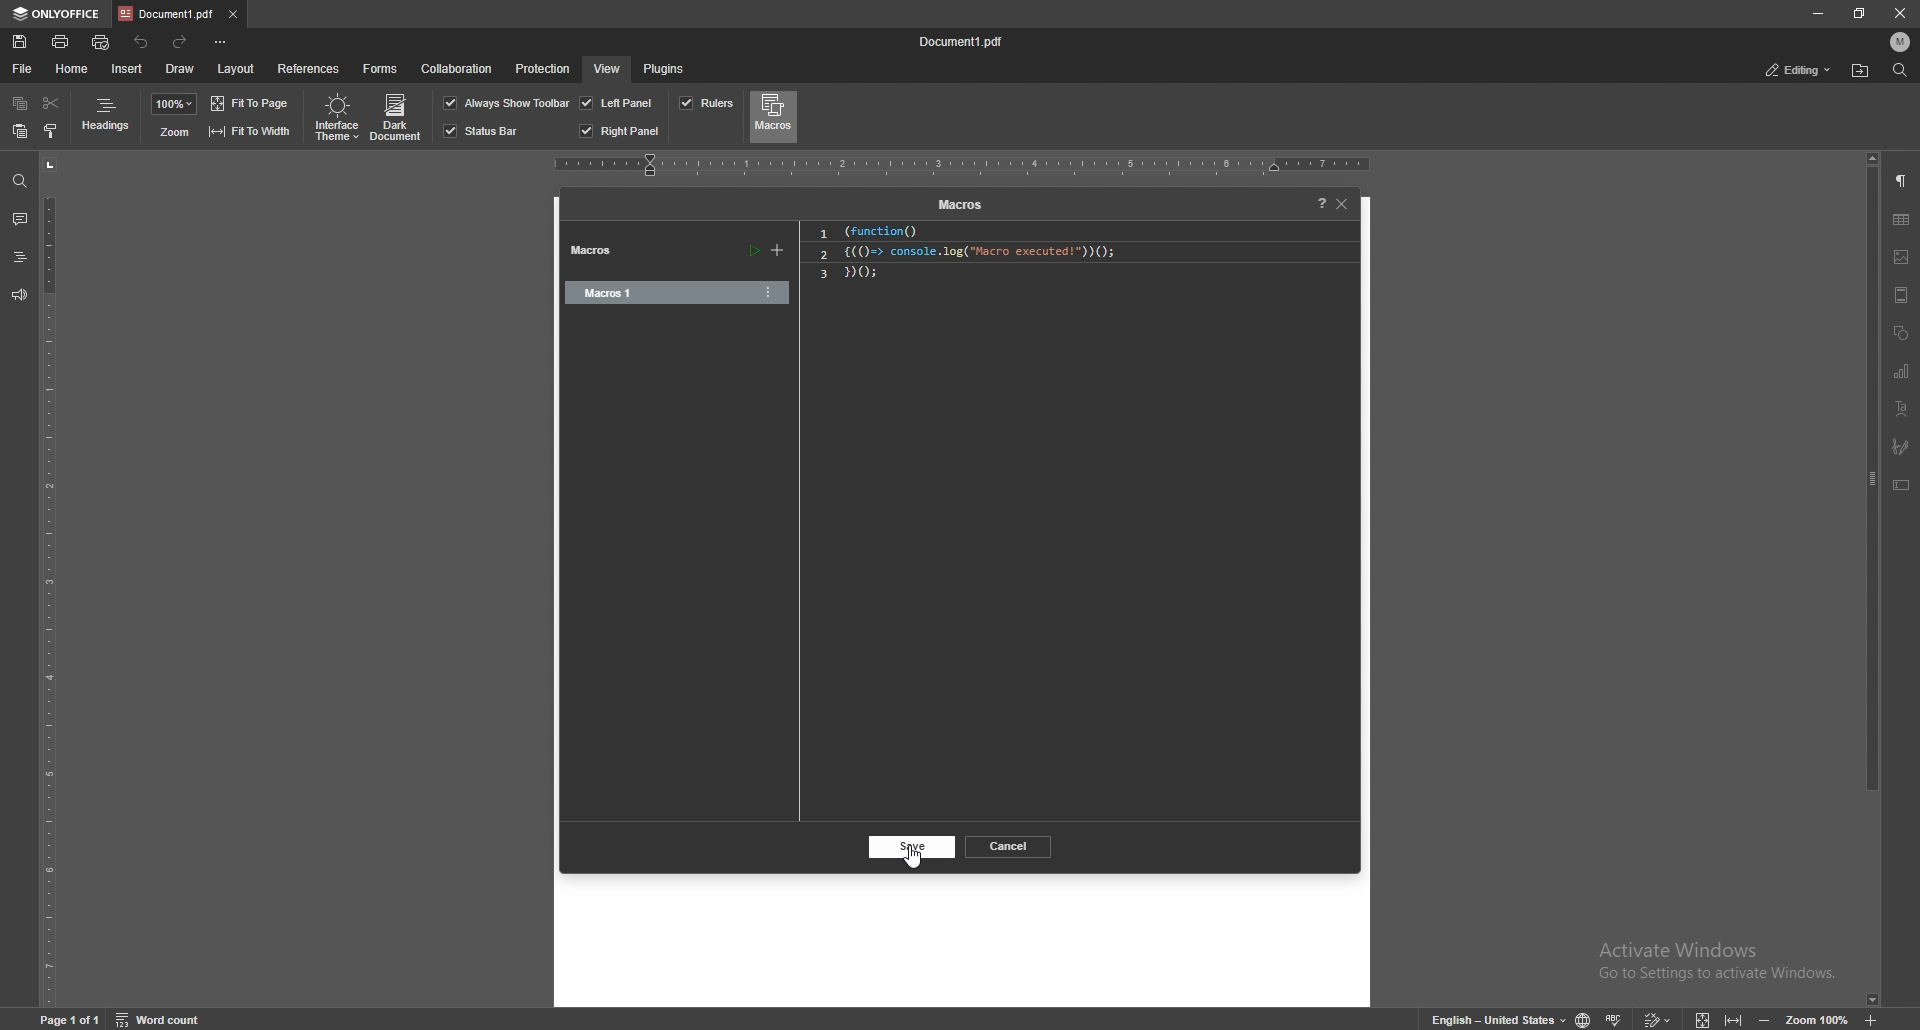 This screenshot has height=1030, width=1920. Describe the element at coordinates (19, 295) in the screenshot. I see `feedback` at that location.